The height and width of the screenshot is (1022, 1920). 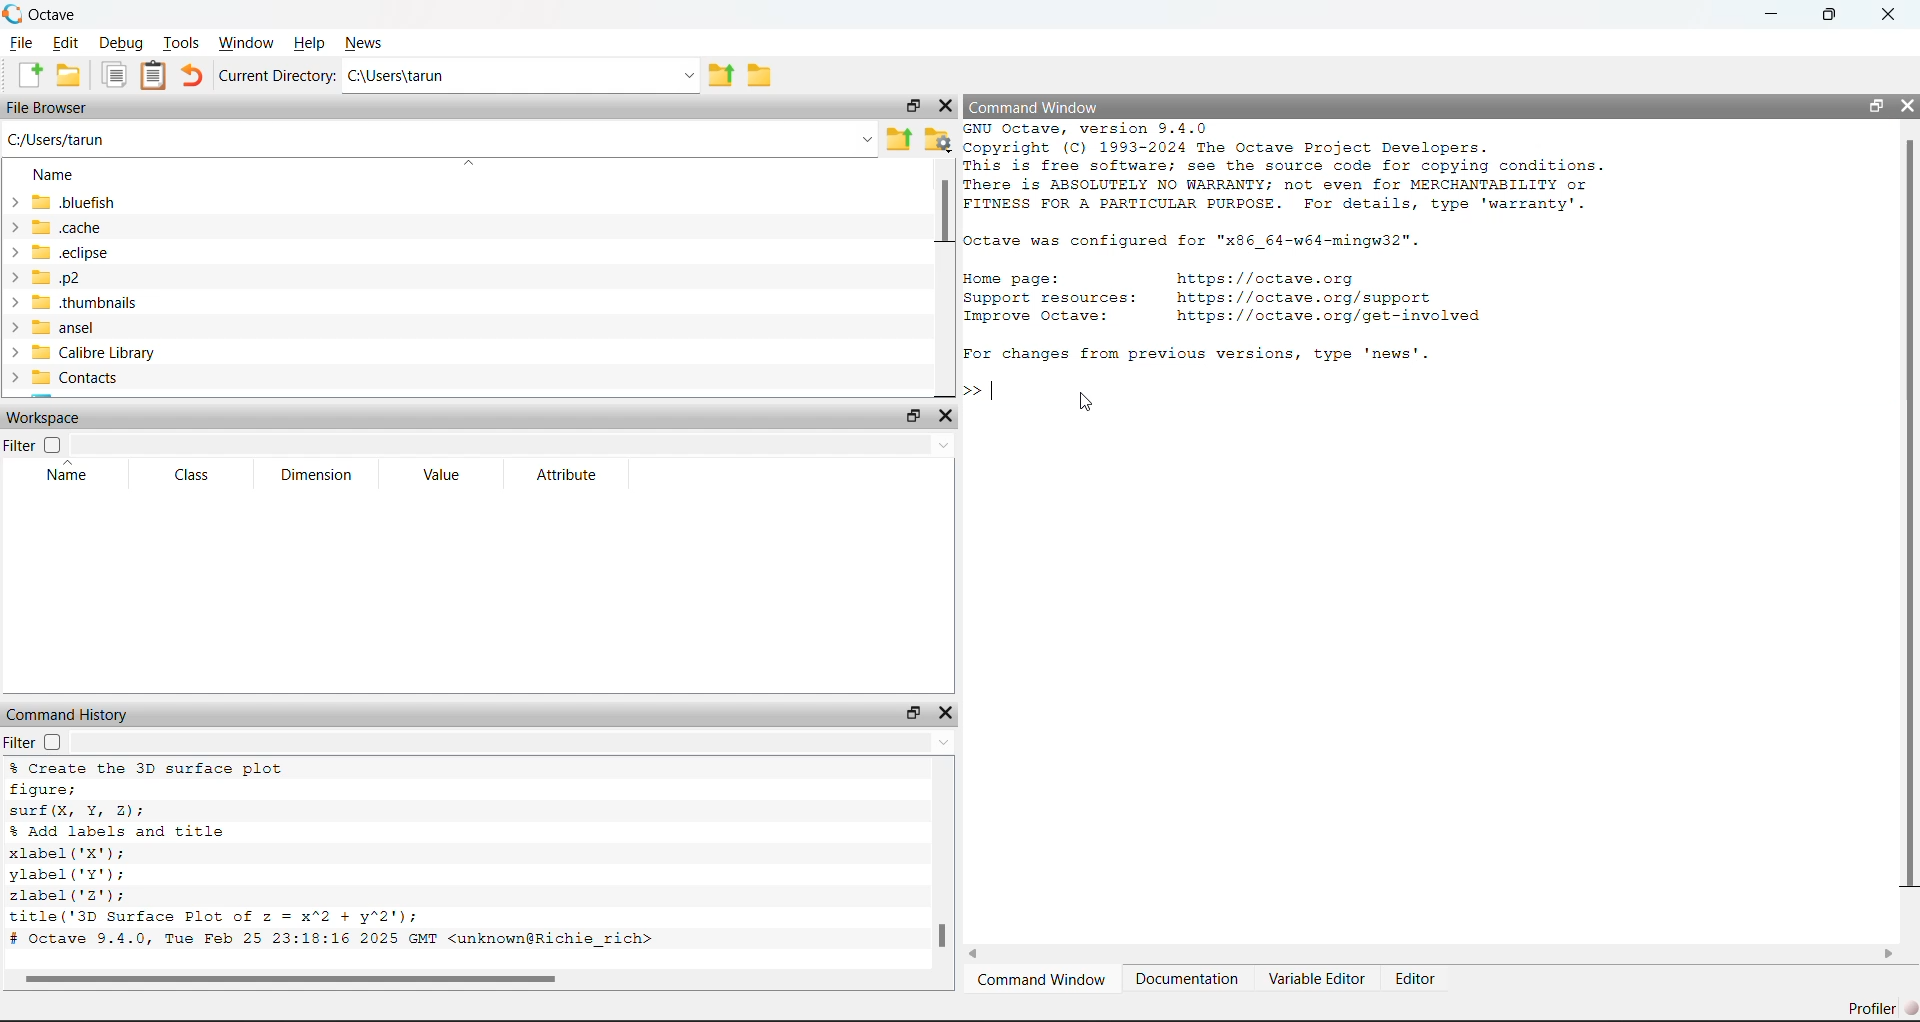 I want to click on Scroll, so click(x=470, y=980).